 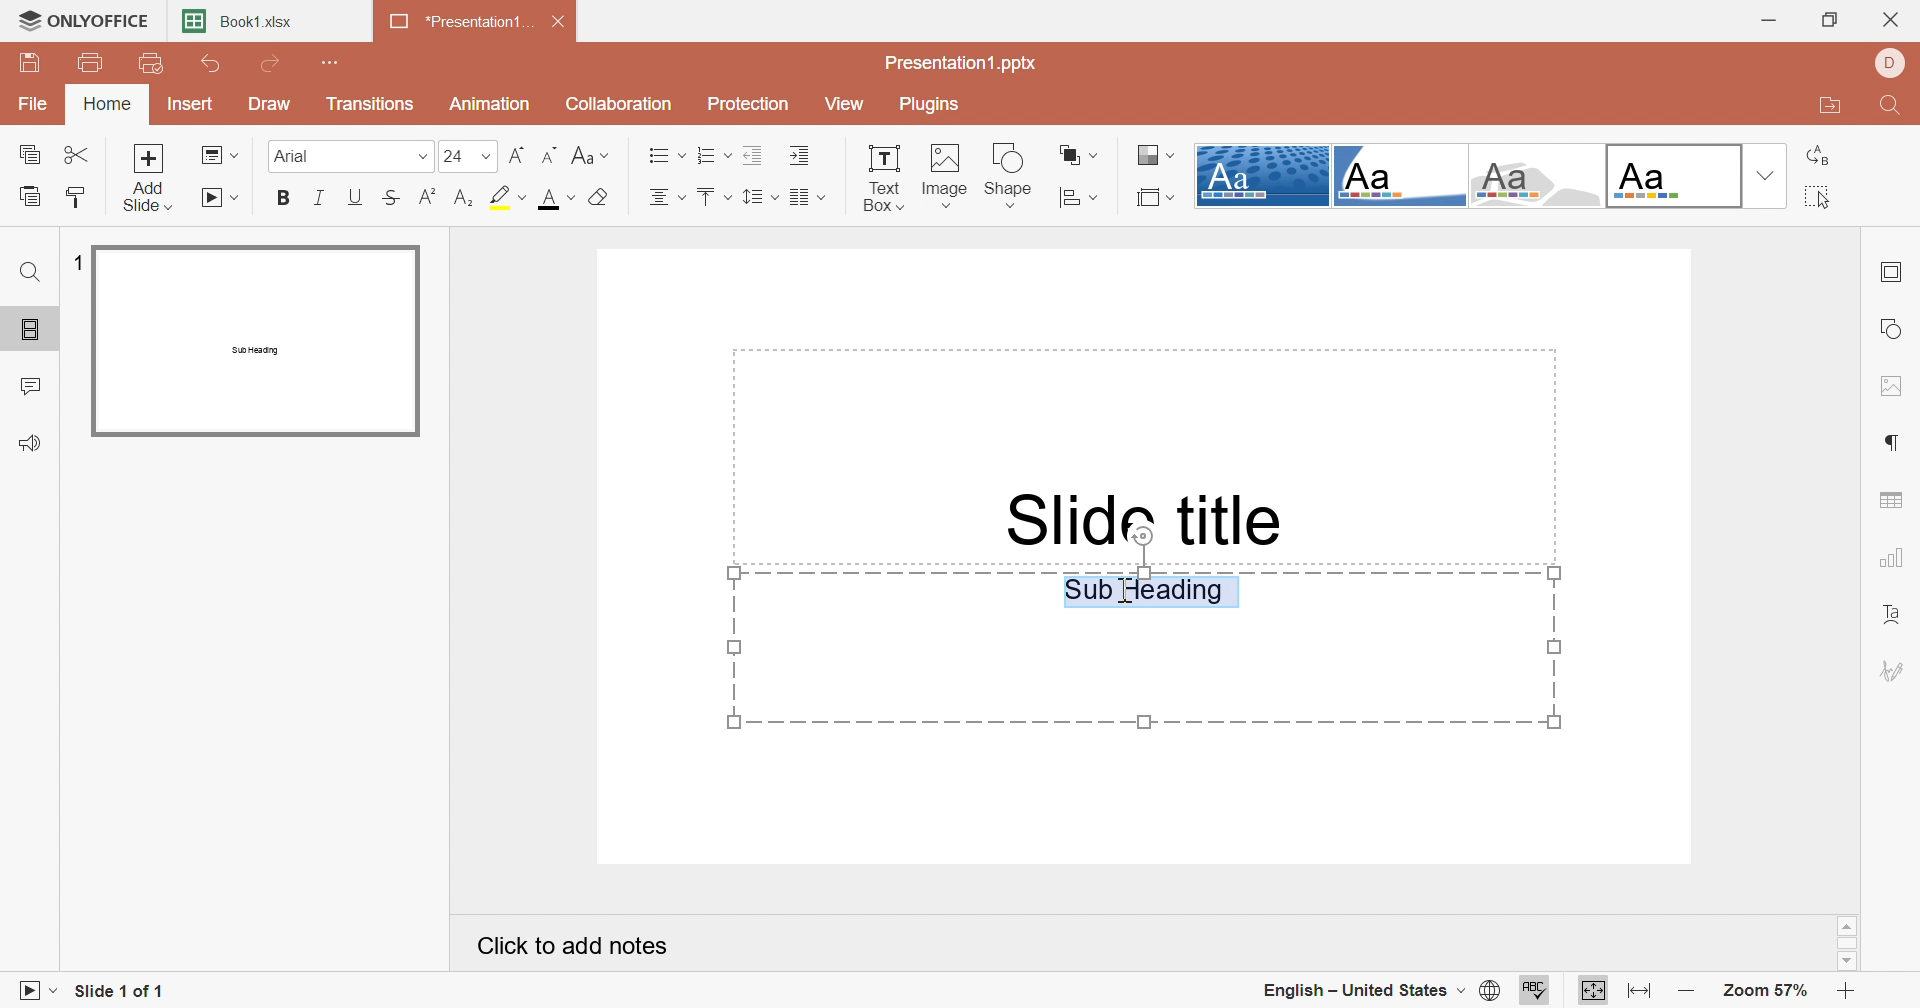 What do you see at coordinates (761, 194) in the screenshot?
I see `Line spacing` at bounding box center [761, 194].